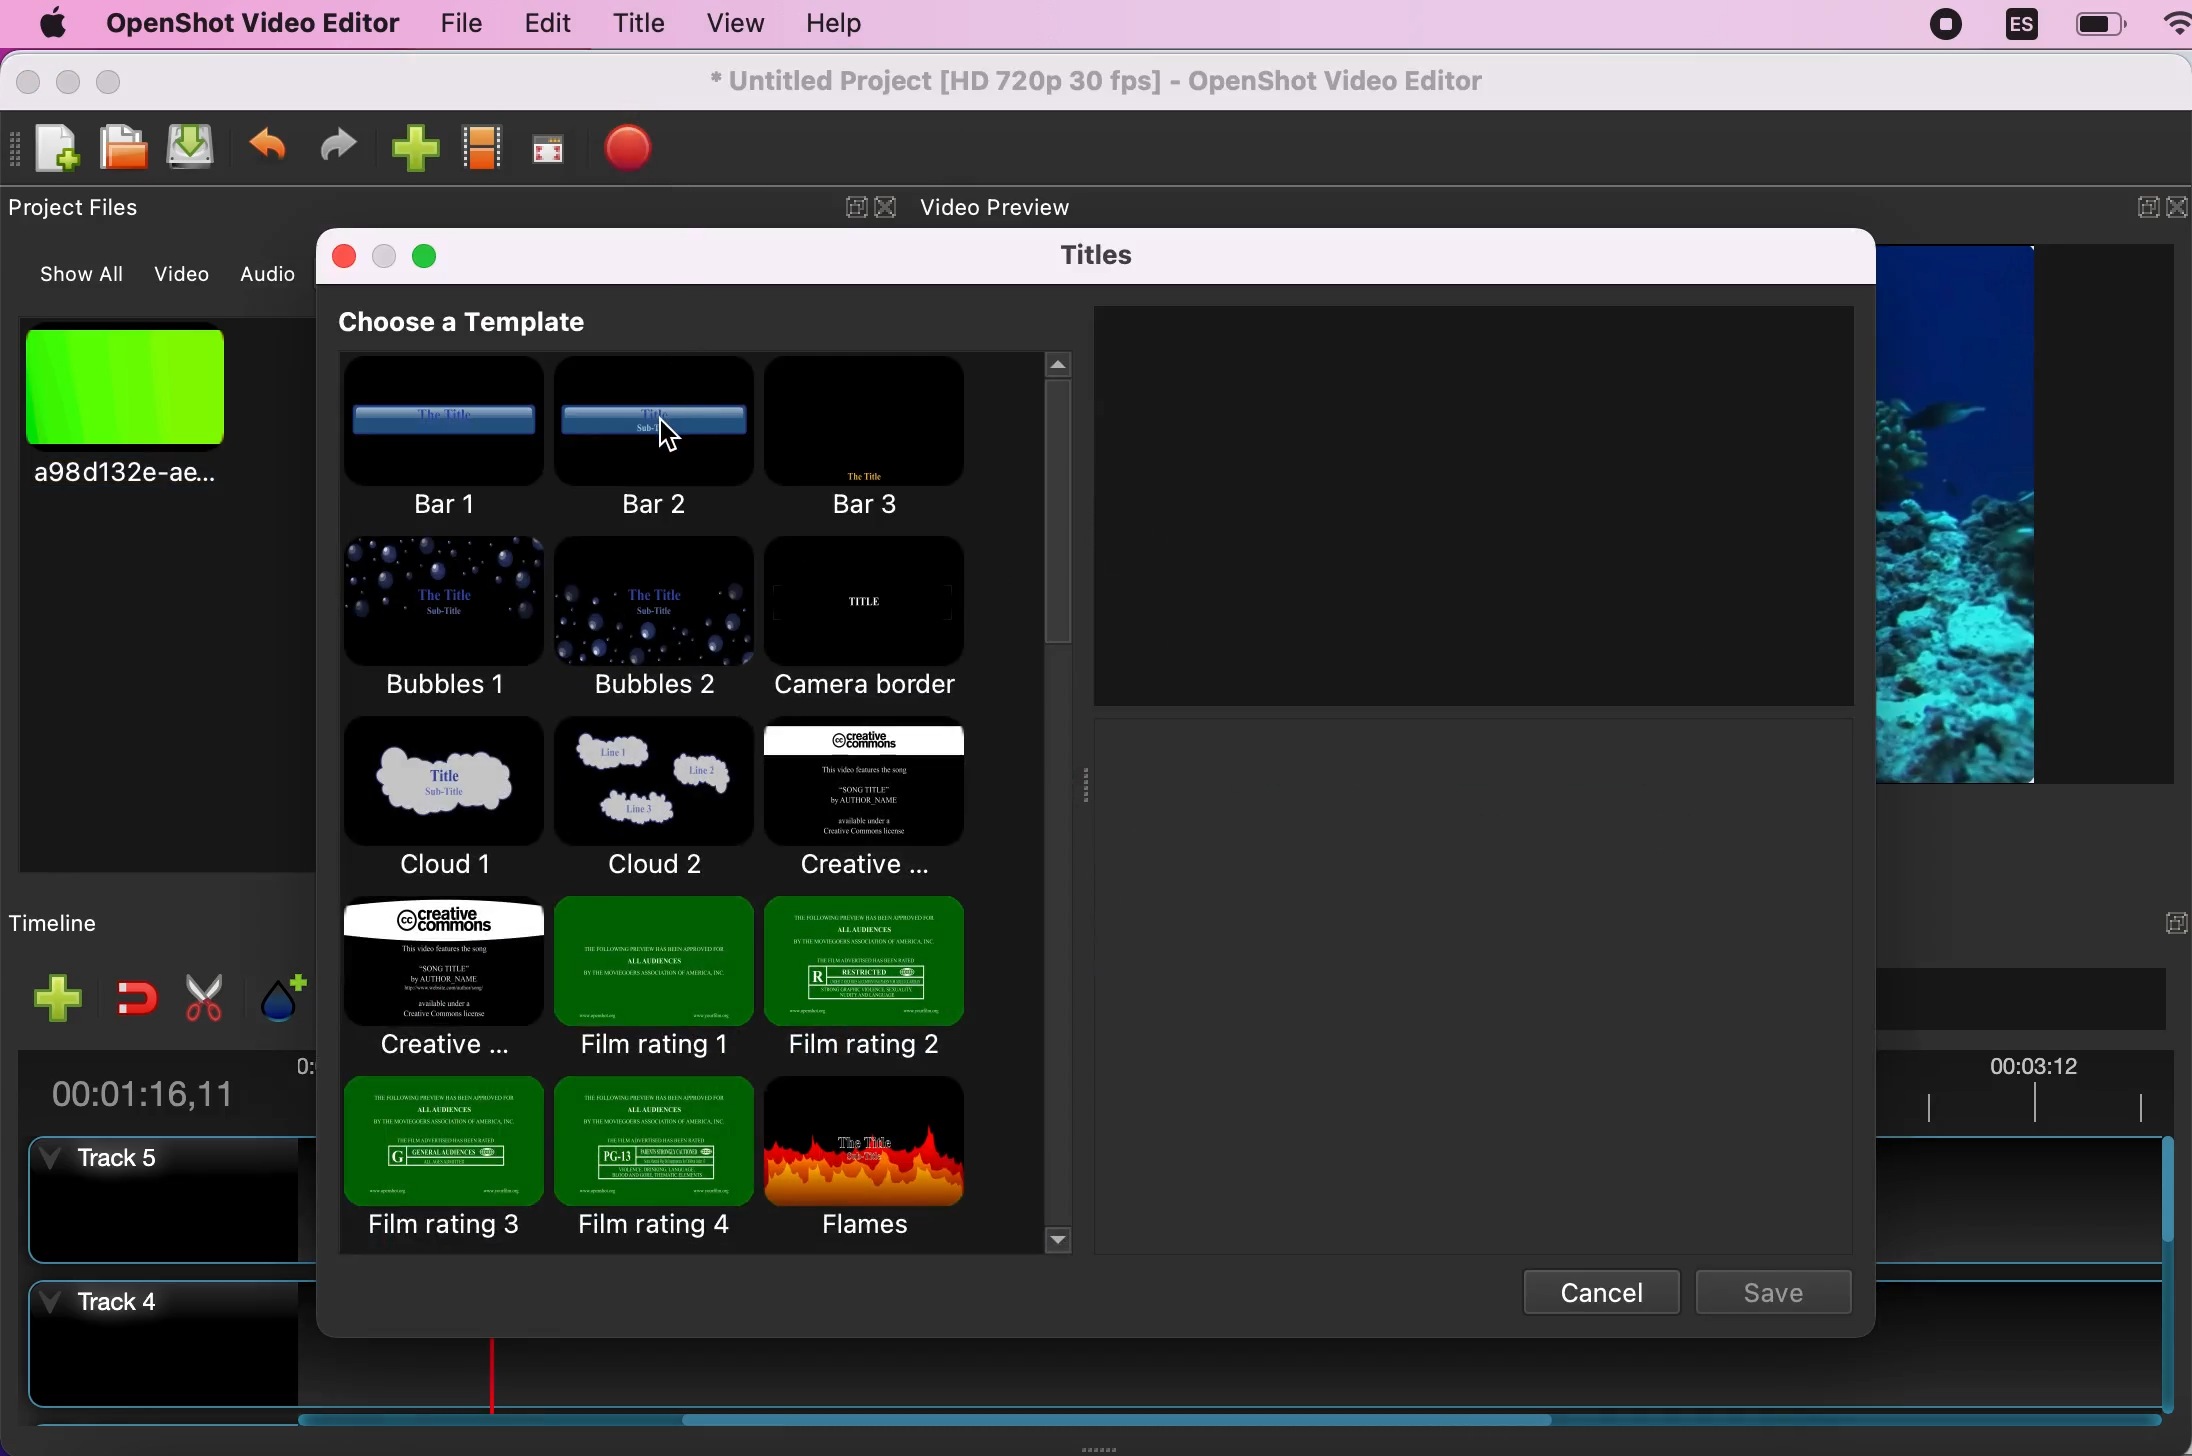 Image resolution: width=2192 pixels, height=1456 pixels. Describe the element at coordinates (643, 152) in the screenshot. I see `export file` at that location.